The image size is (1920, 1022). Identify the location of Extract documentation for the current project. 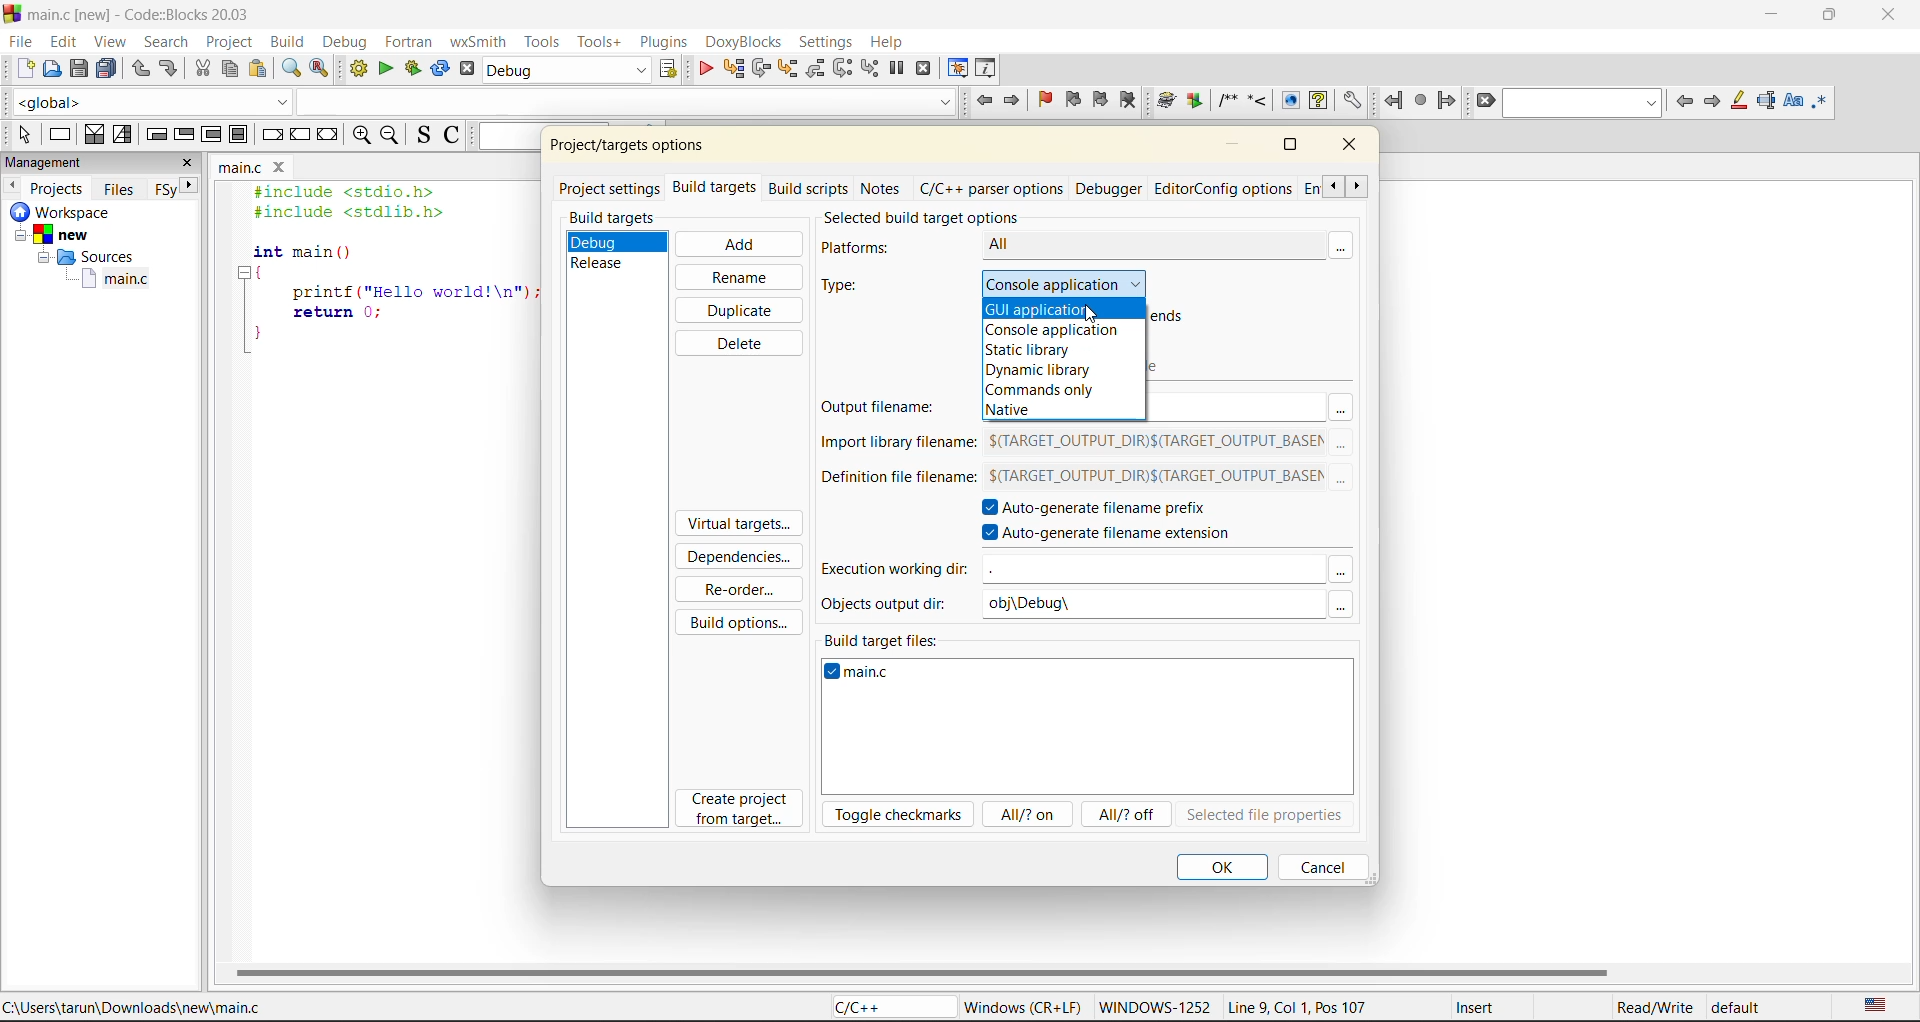
(1195, 101).